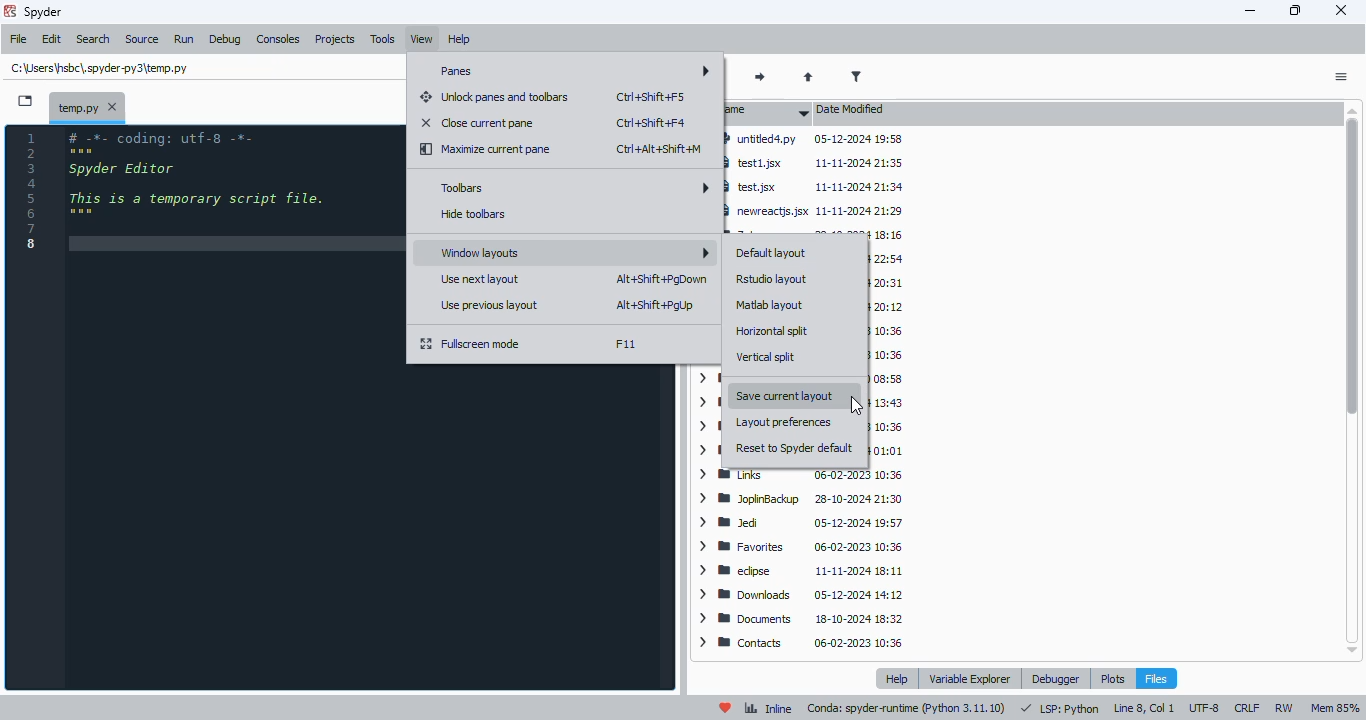 The image size is (1366, 720). I want to click on default layout, so click(773, 253).